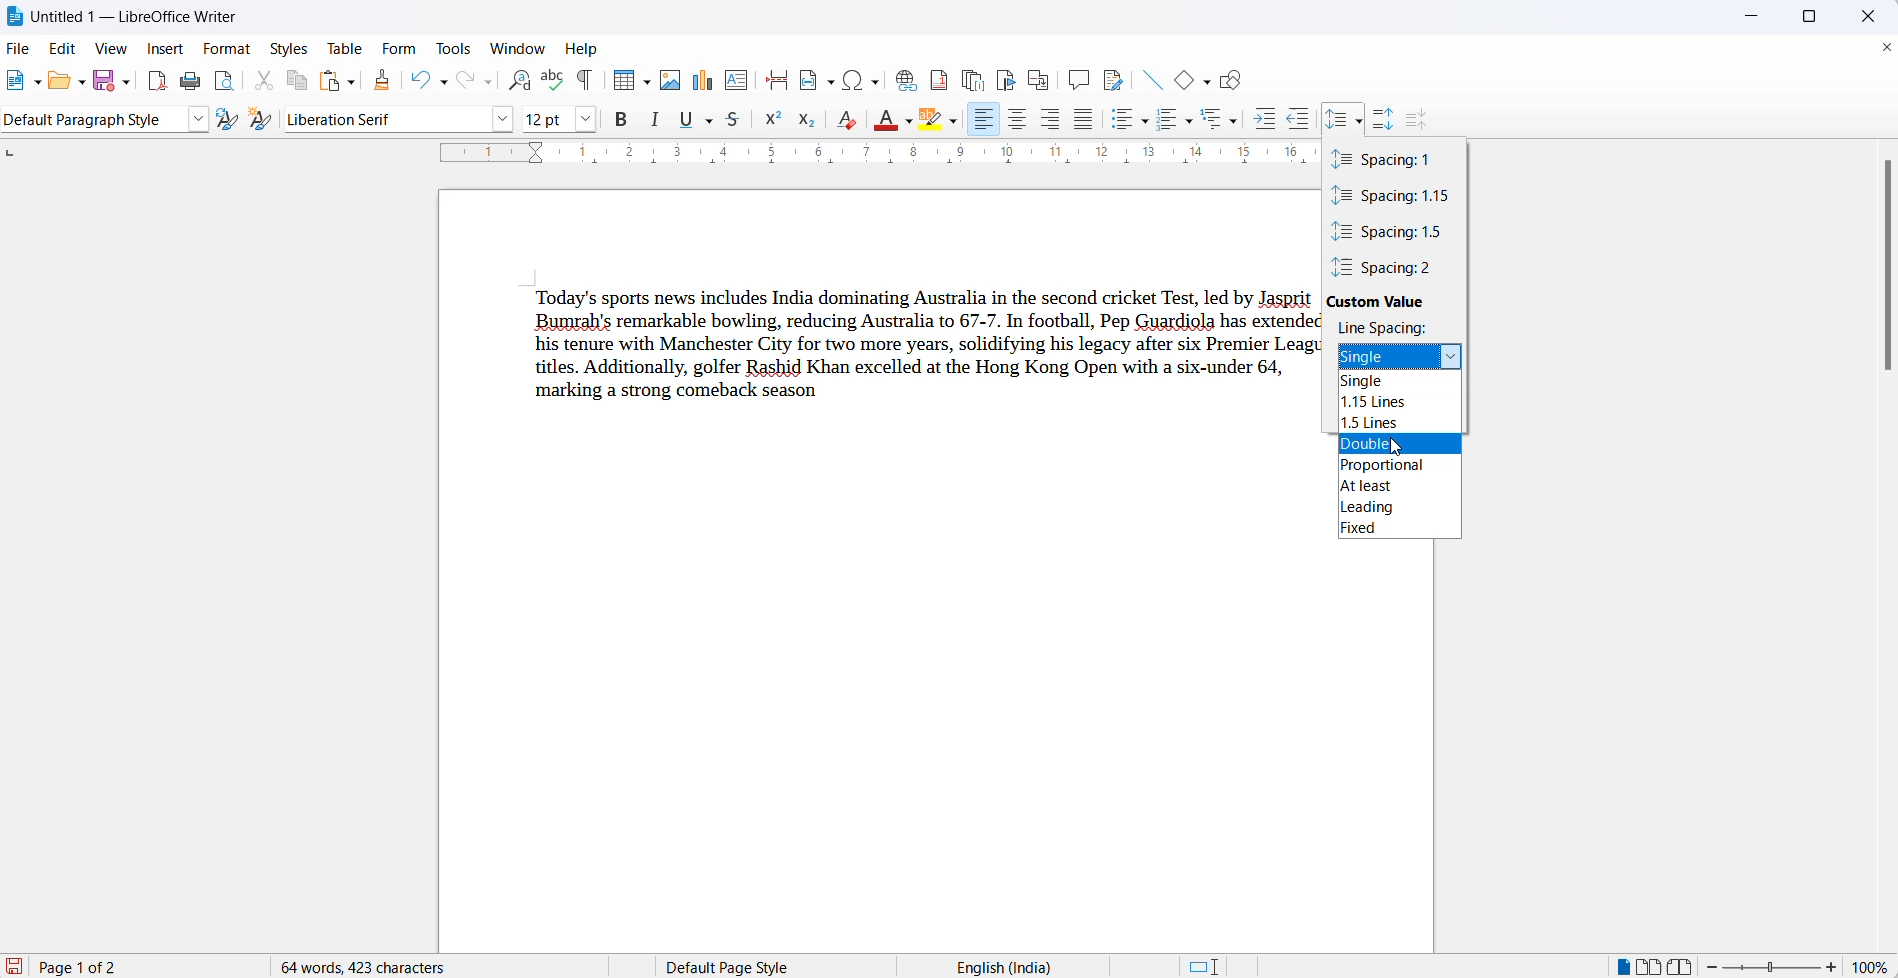 This screenshot has height=978, width=1898. I want to click on redo options, so click(487, 83).